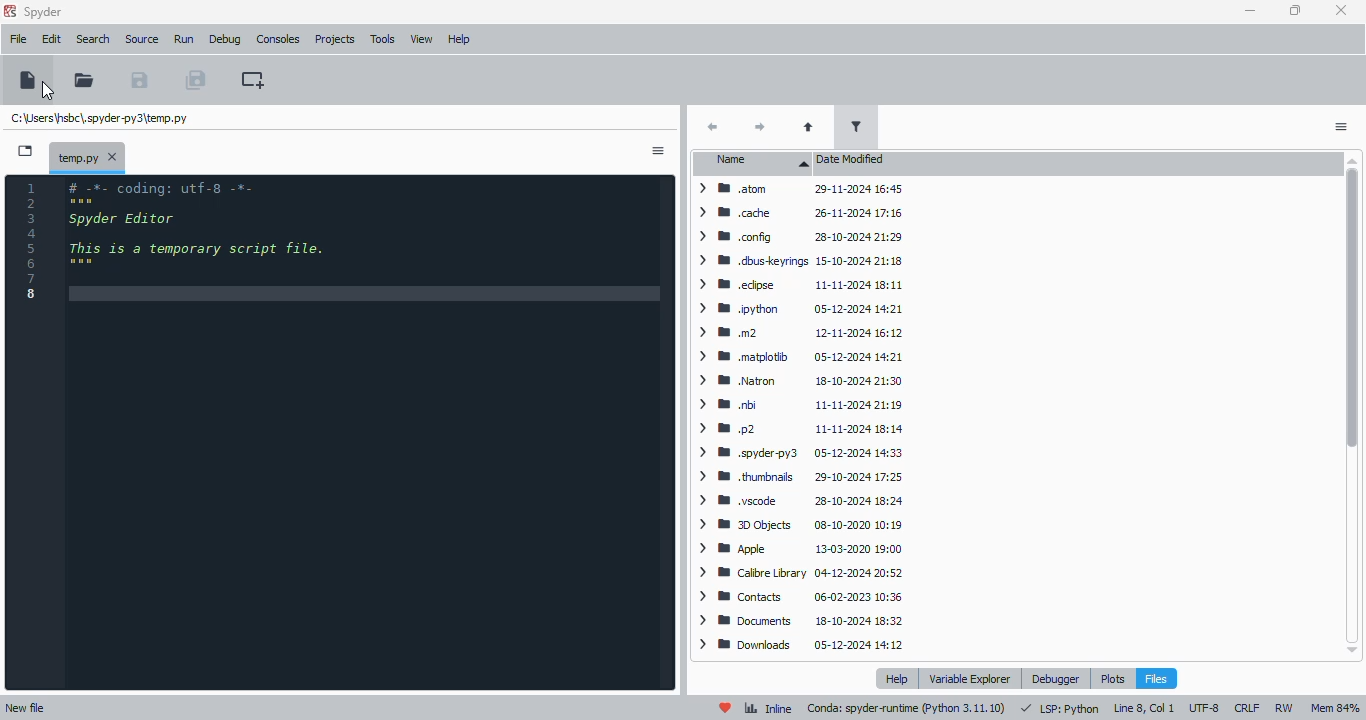 The width and height of the screenshot is (1366, 720). What do you see at coordinates (48, 90) in the screenshot?
I see `cursor` at bounding box center [48, 90].